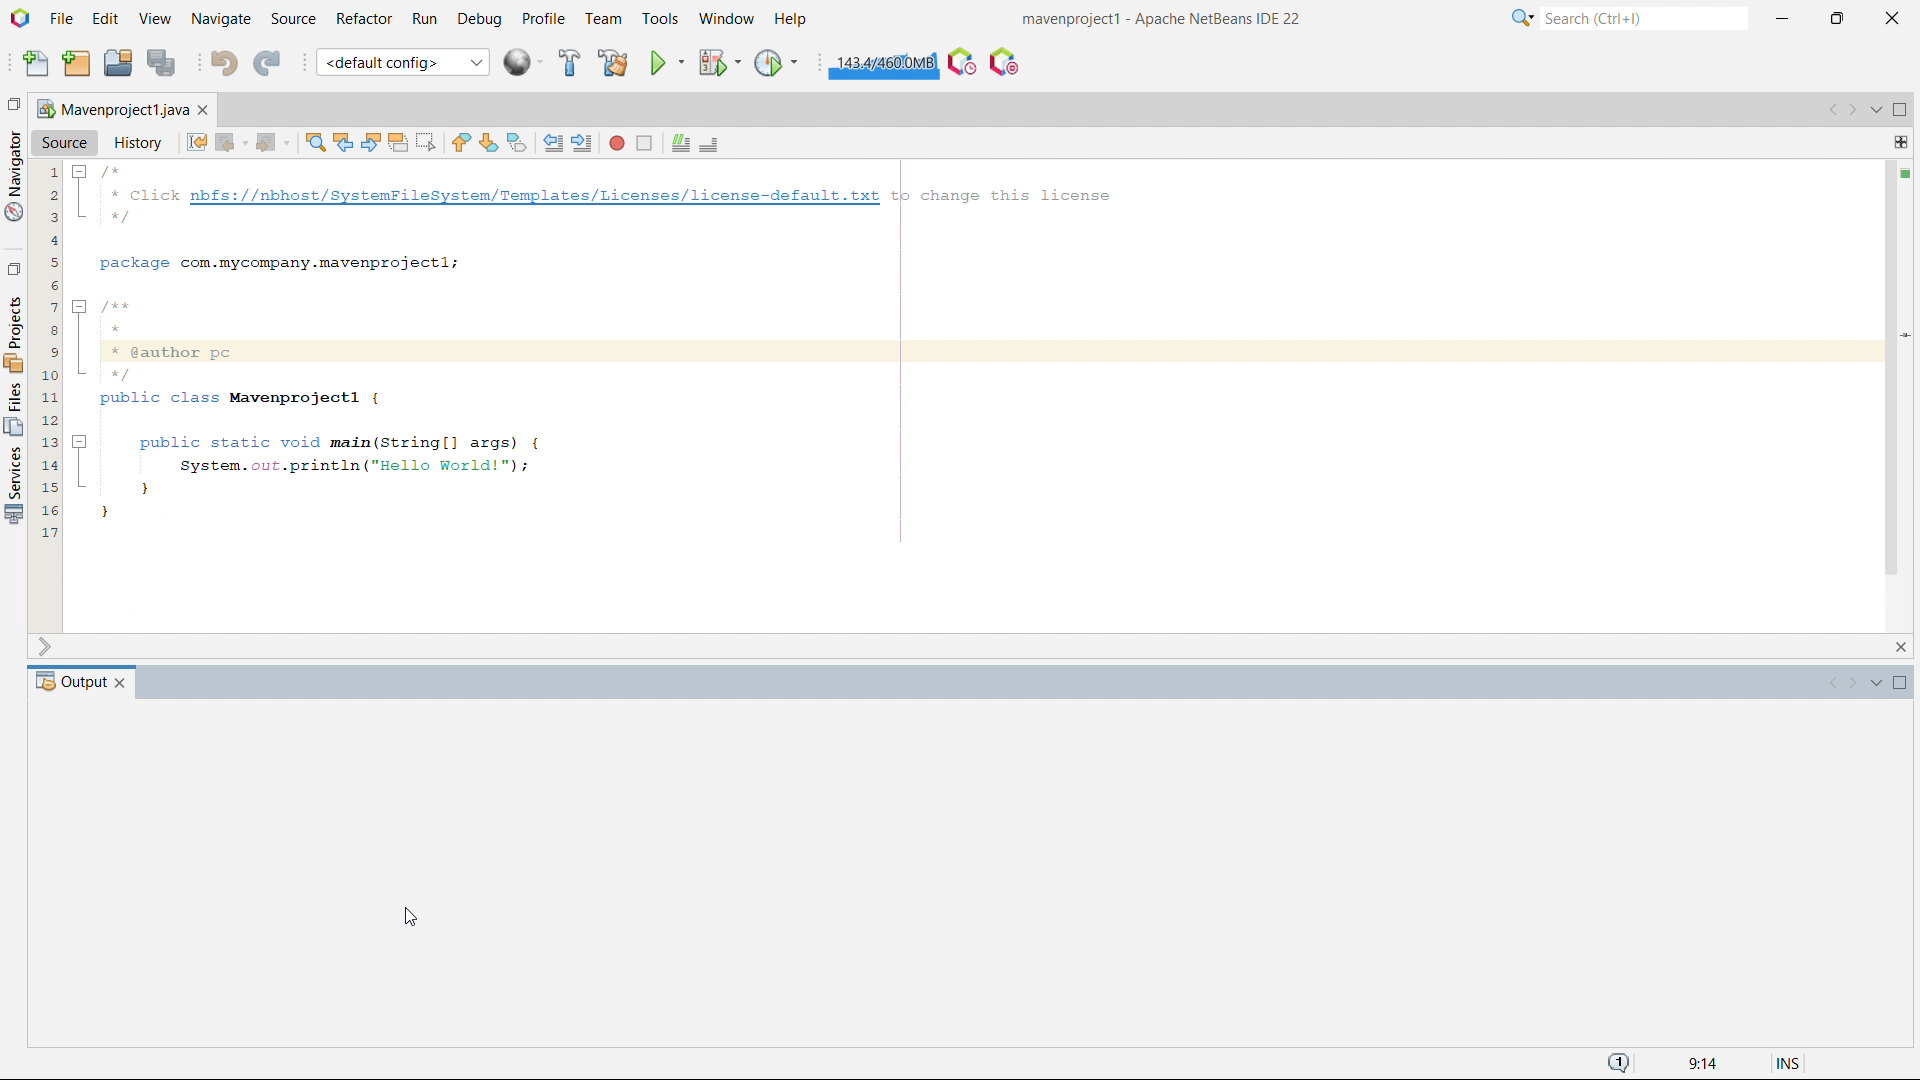 Image resolution: width=1920 pixels, height=1080 pixels. Describe the element at coordinates (414, 919) in the screenshot. I see `pointer cursor` at that location.